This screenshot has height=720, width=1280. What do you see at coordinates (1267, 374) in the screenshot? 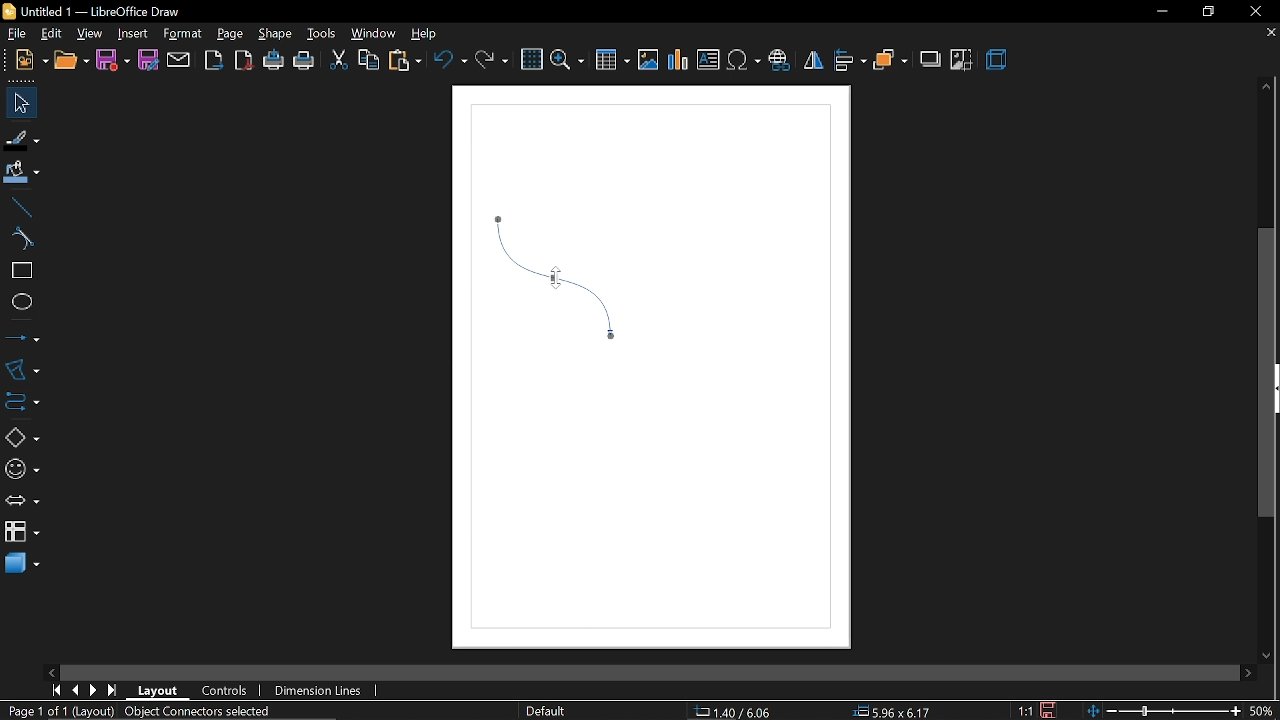
I see `Vertical scrollbar` at bounding box center [1267, 374].